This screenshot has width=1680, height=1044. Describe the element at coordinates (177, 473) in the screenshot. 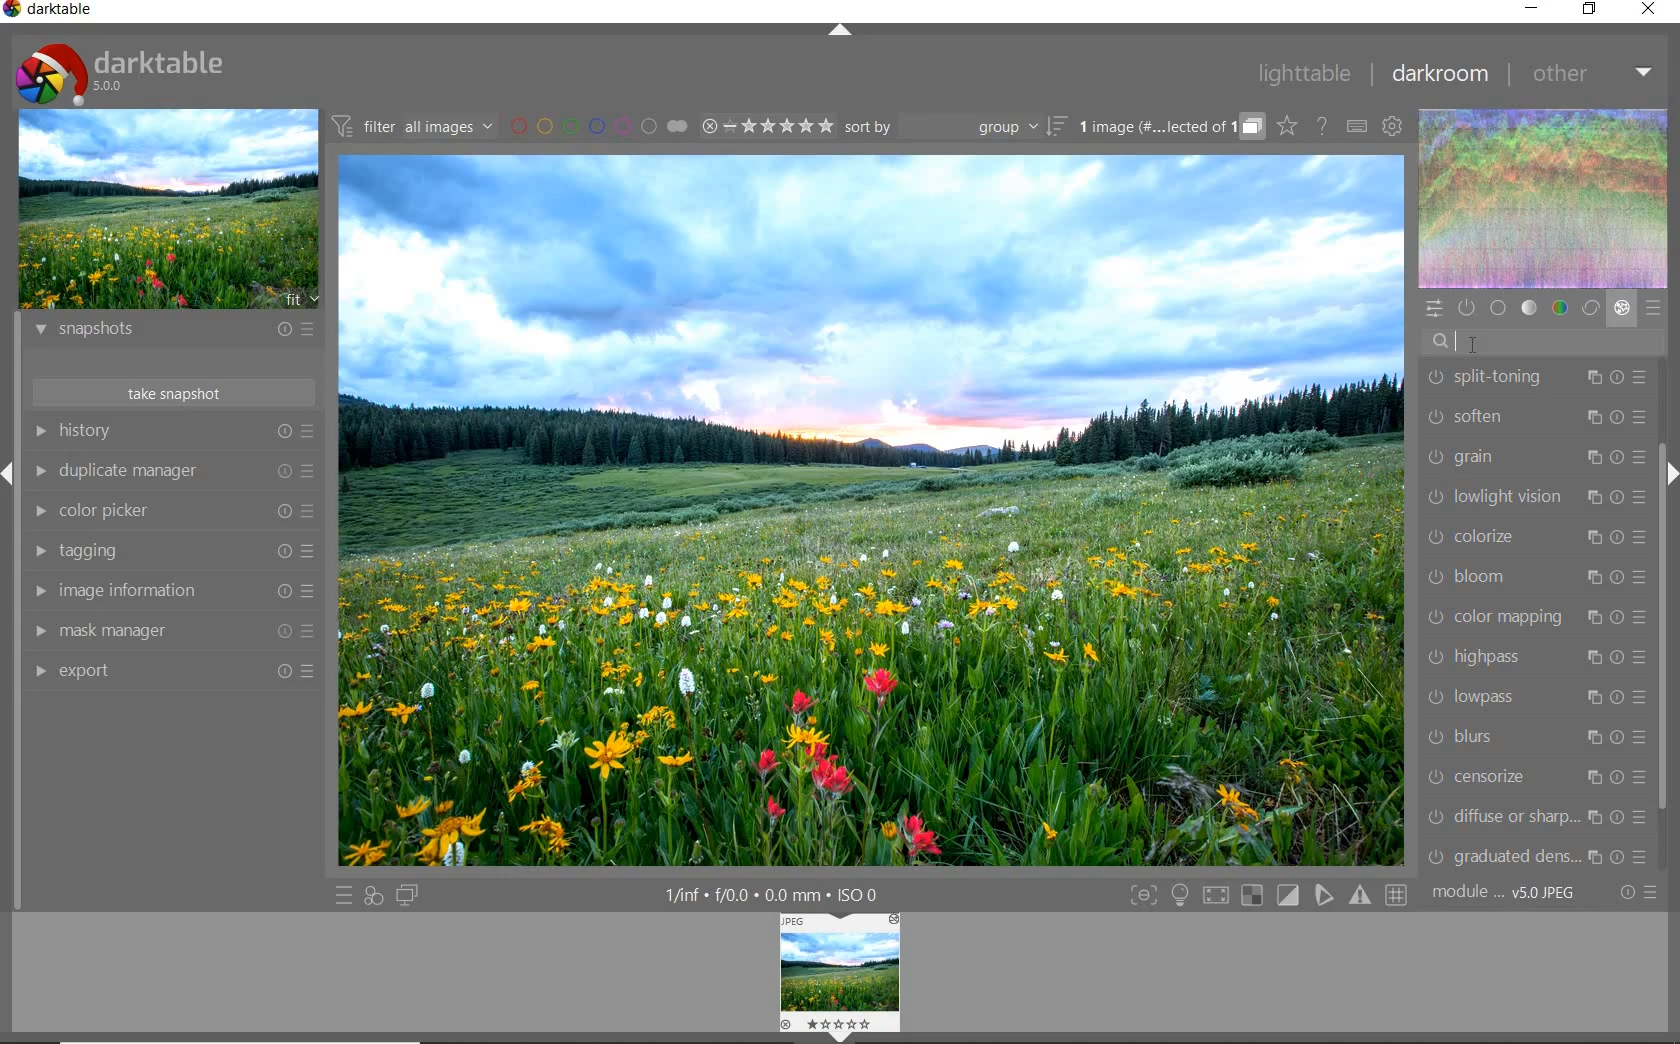

I see `duplicate manager` at that location.